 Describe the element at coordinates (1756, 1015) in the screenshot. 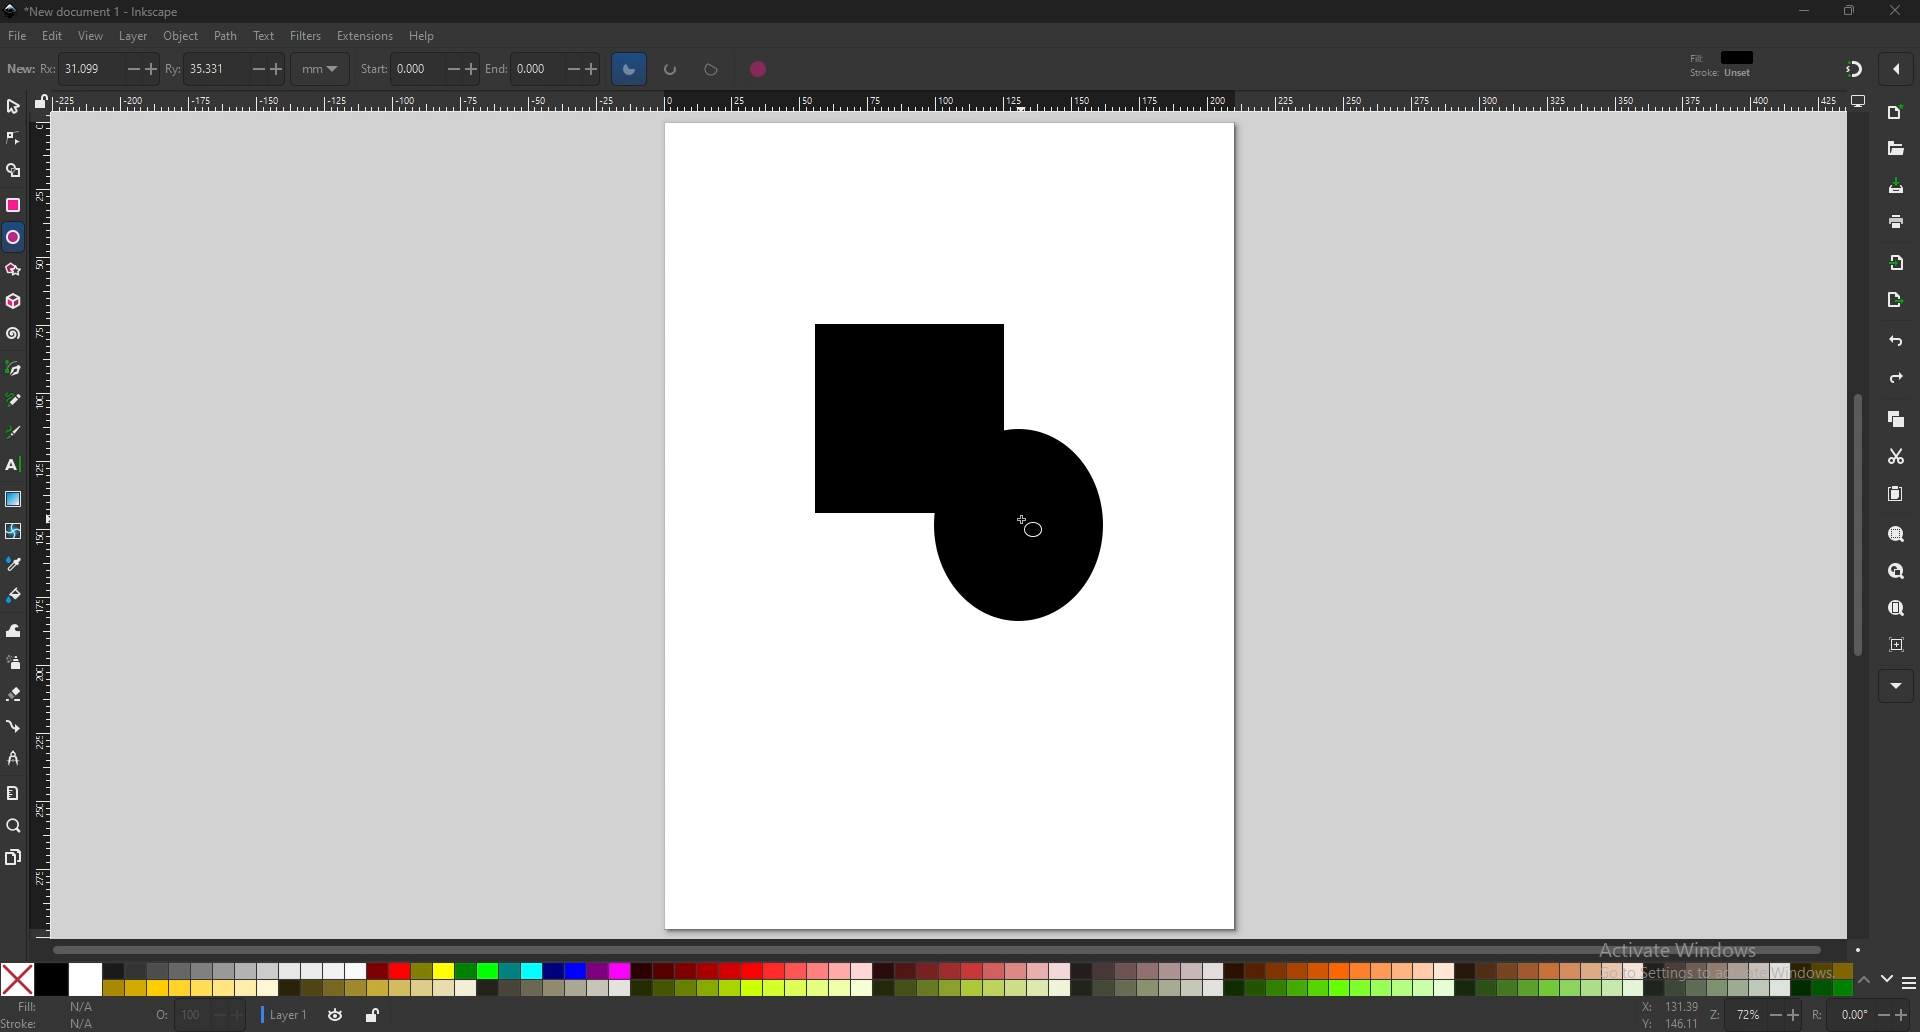

I see `zoom` at that location.